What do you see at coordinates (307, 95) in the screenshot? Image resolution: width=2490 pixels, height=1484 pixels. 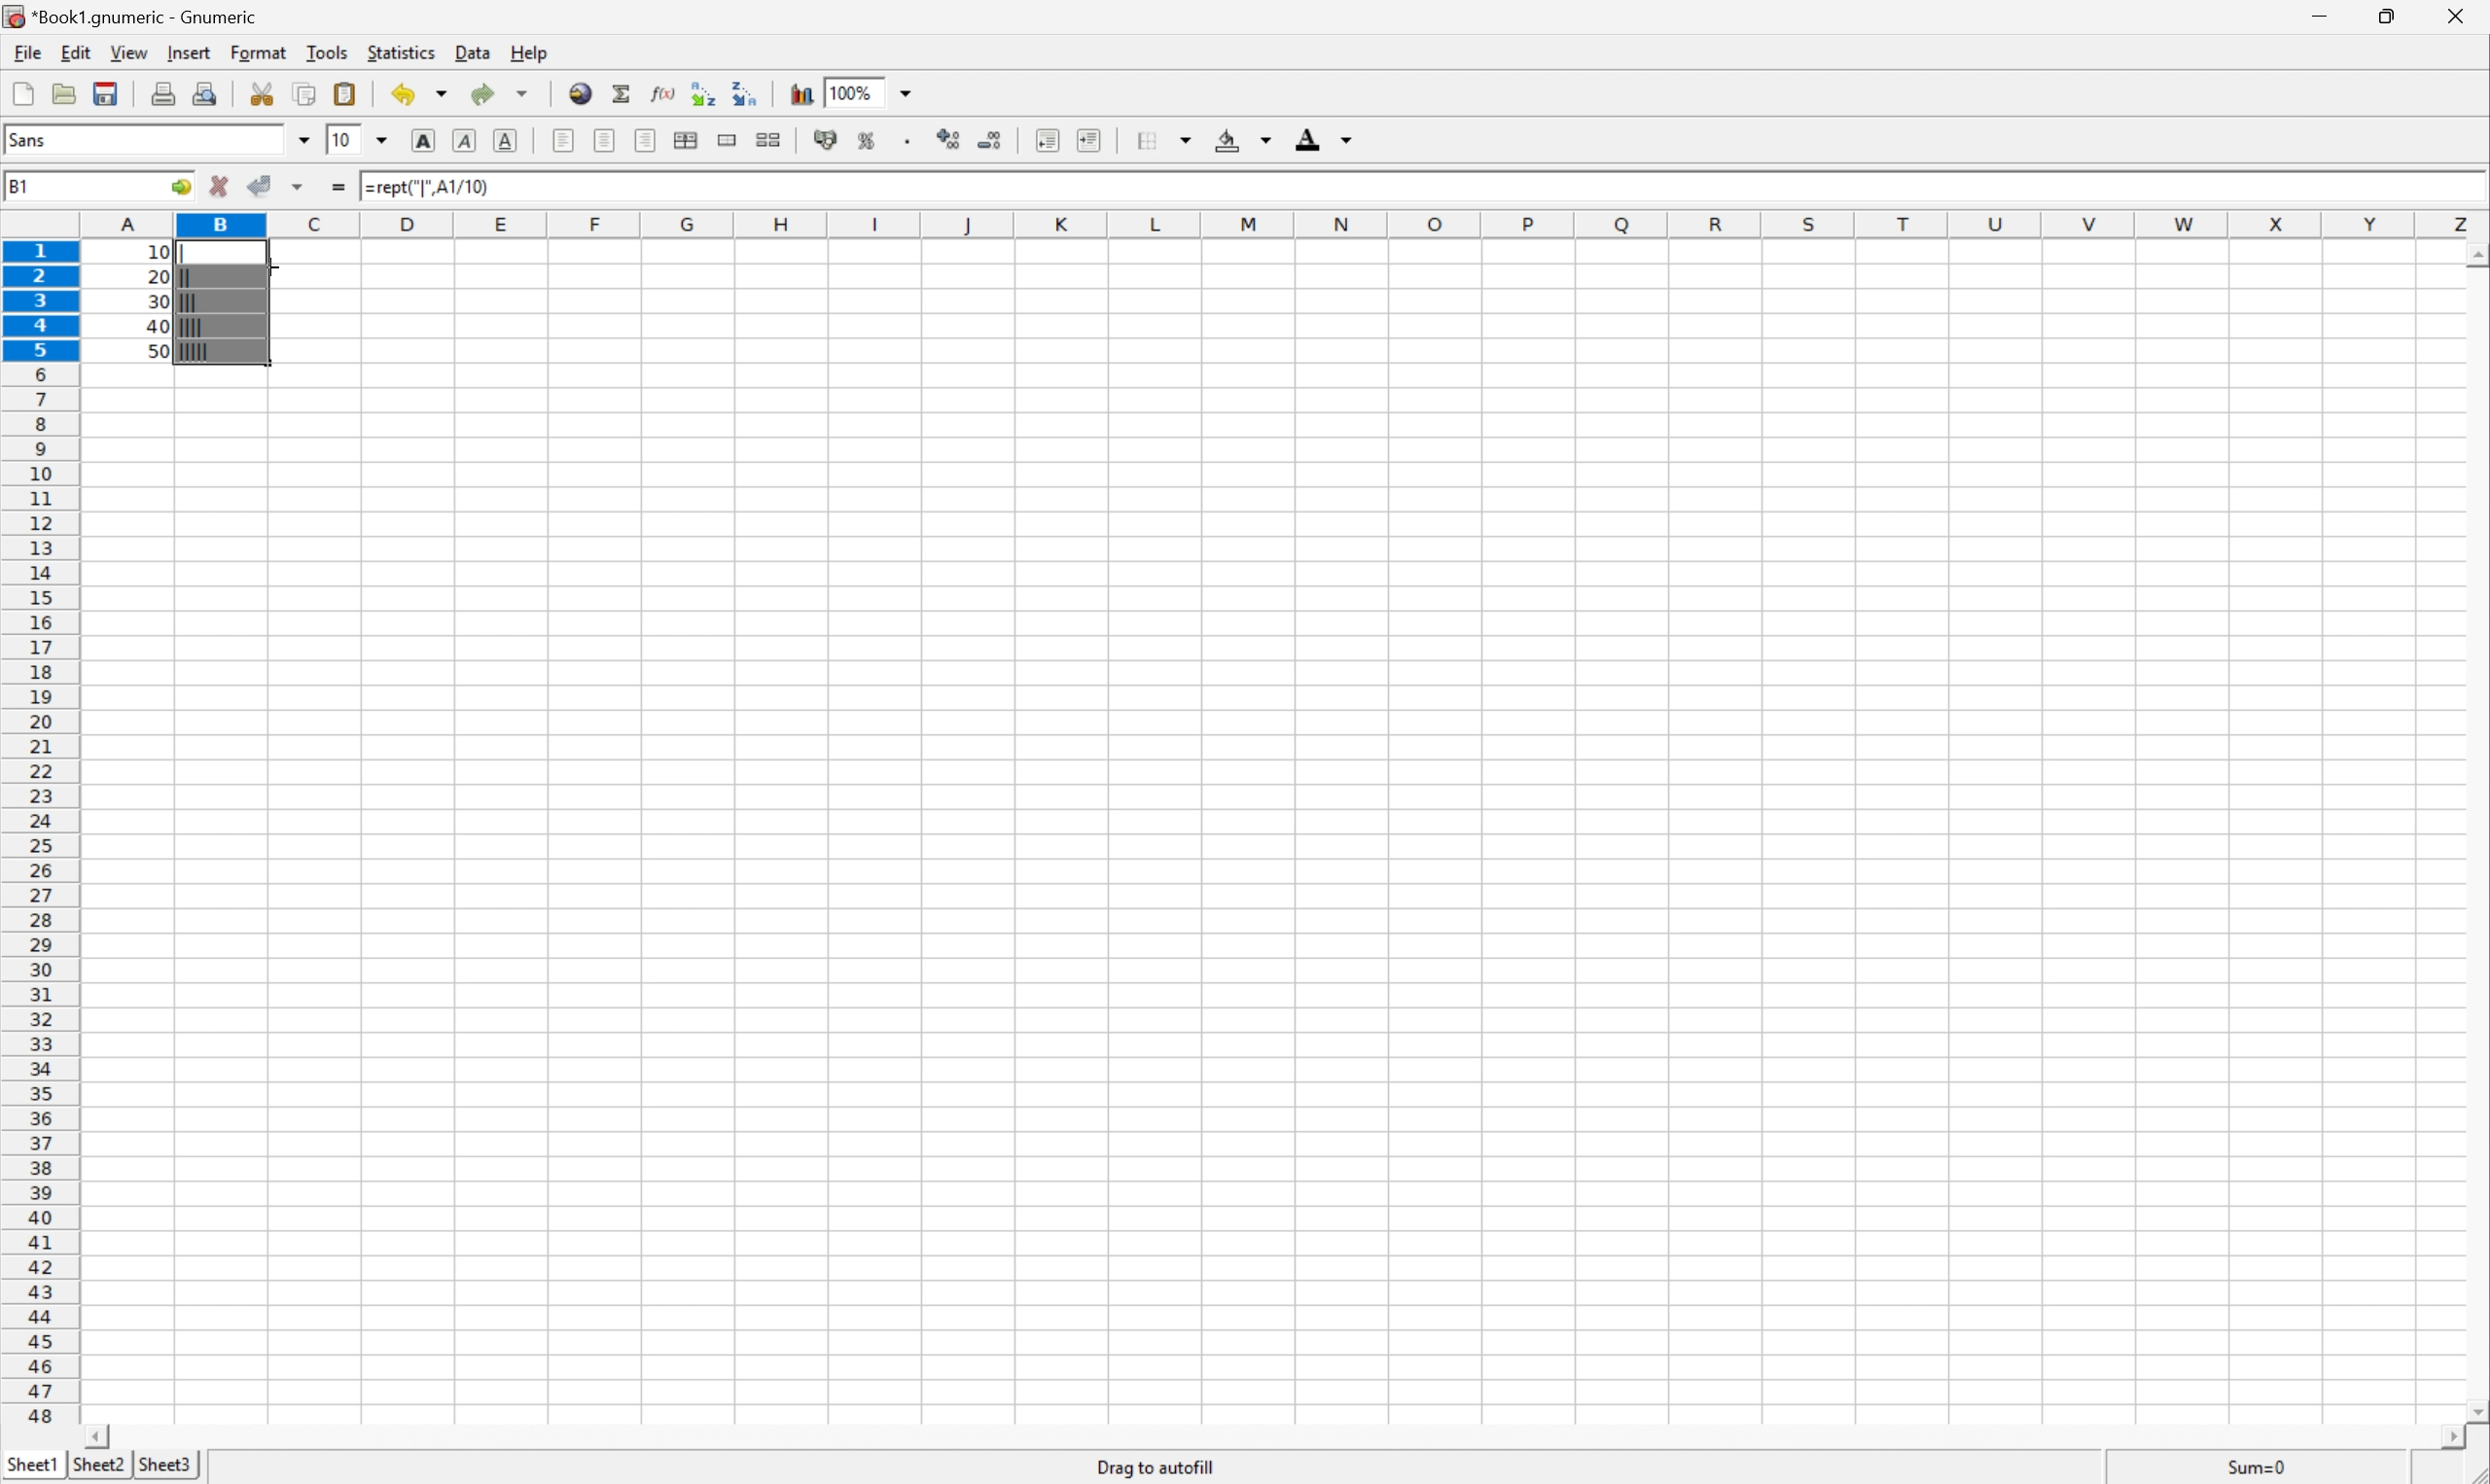 I see `Copy selection` at bounding box center [307, 95].